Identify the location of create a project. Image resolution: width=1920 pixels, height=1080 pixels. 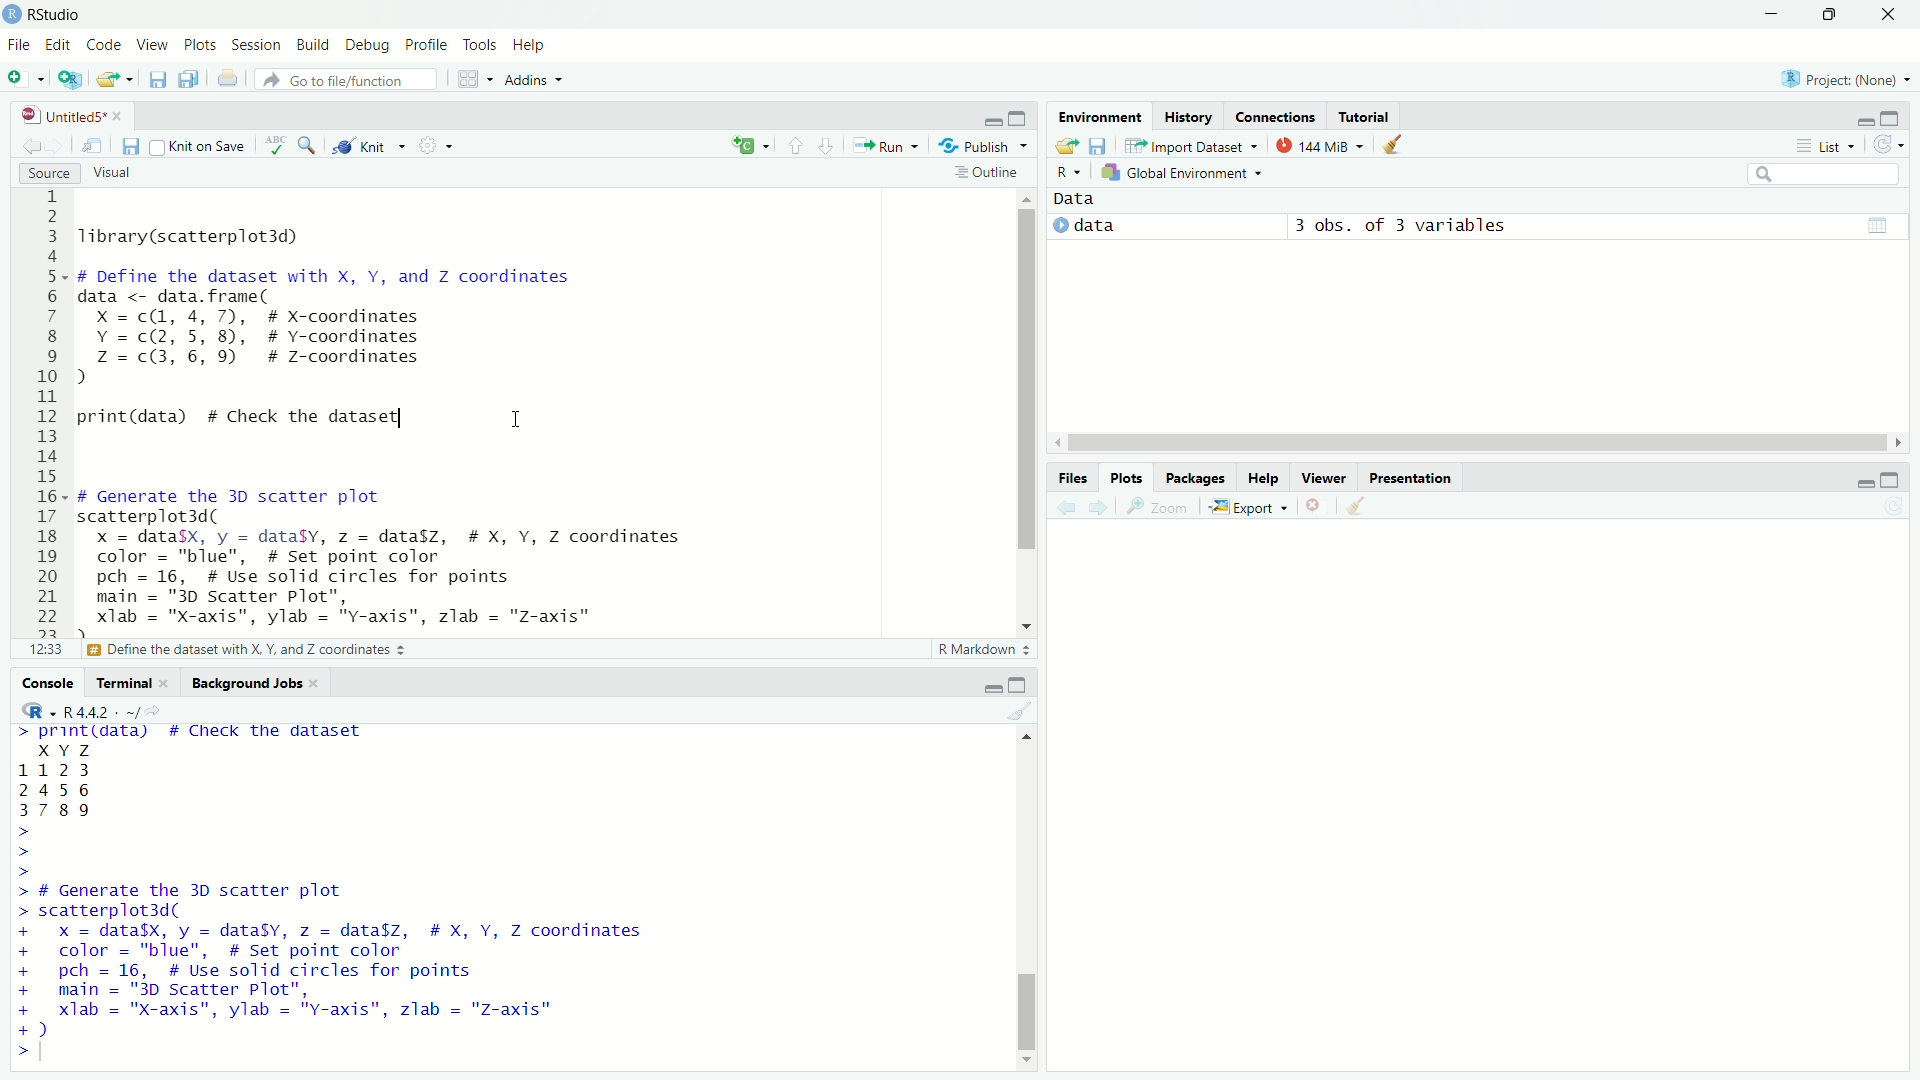
(71, 81).